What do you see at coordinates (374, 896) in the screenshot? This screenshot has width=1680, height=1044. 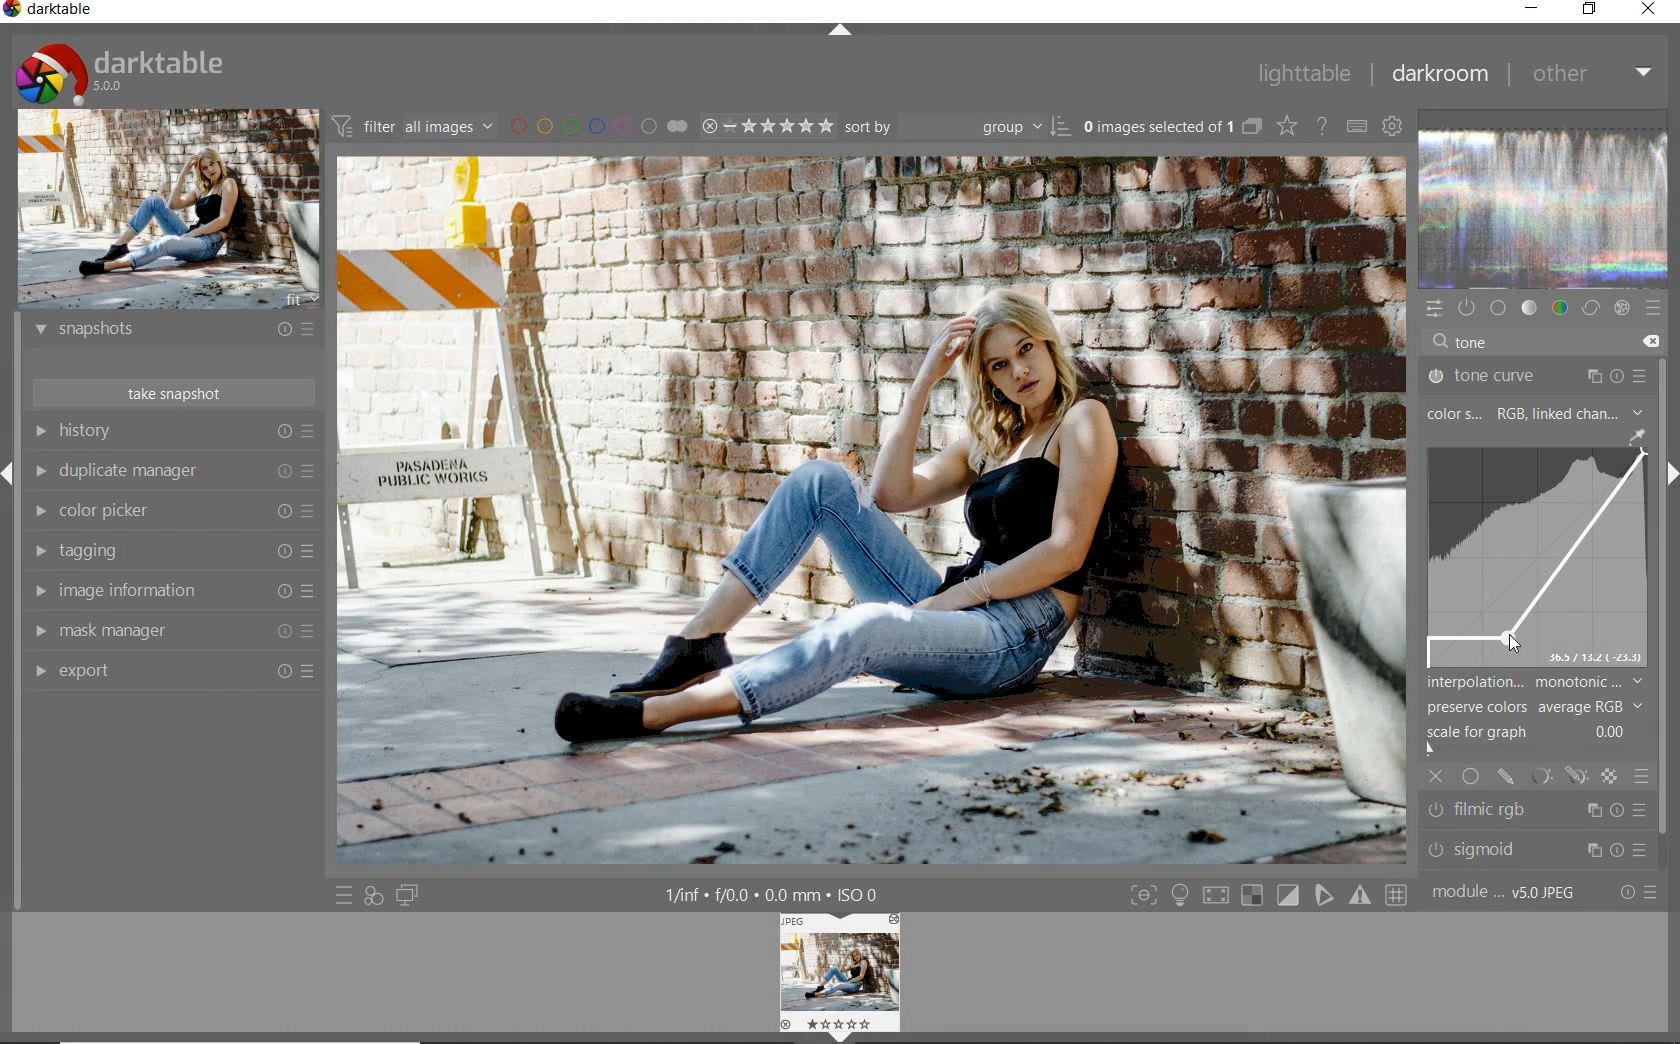 I see `quick access for applying any of your styles` at bounding box center [374, 896].